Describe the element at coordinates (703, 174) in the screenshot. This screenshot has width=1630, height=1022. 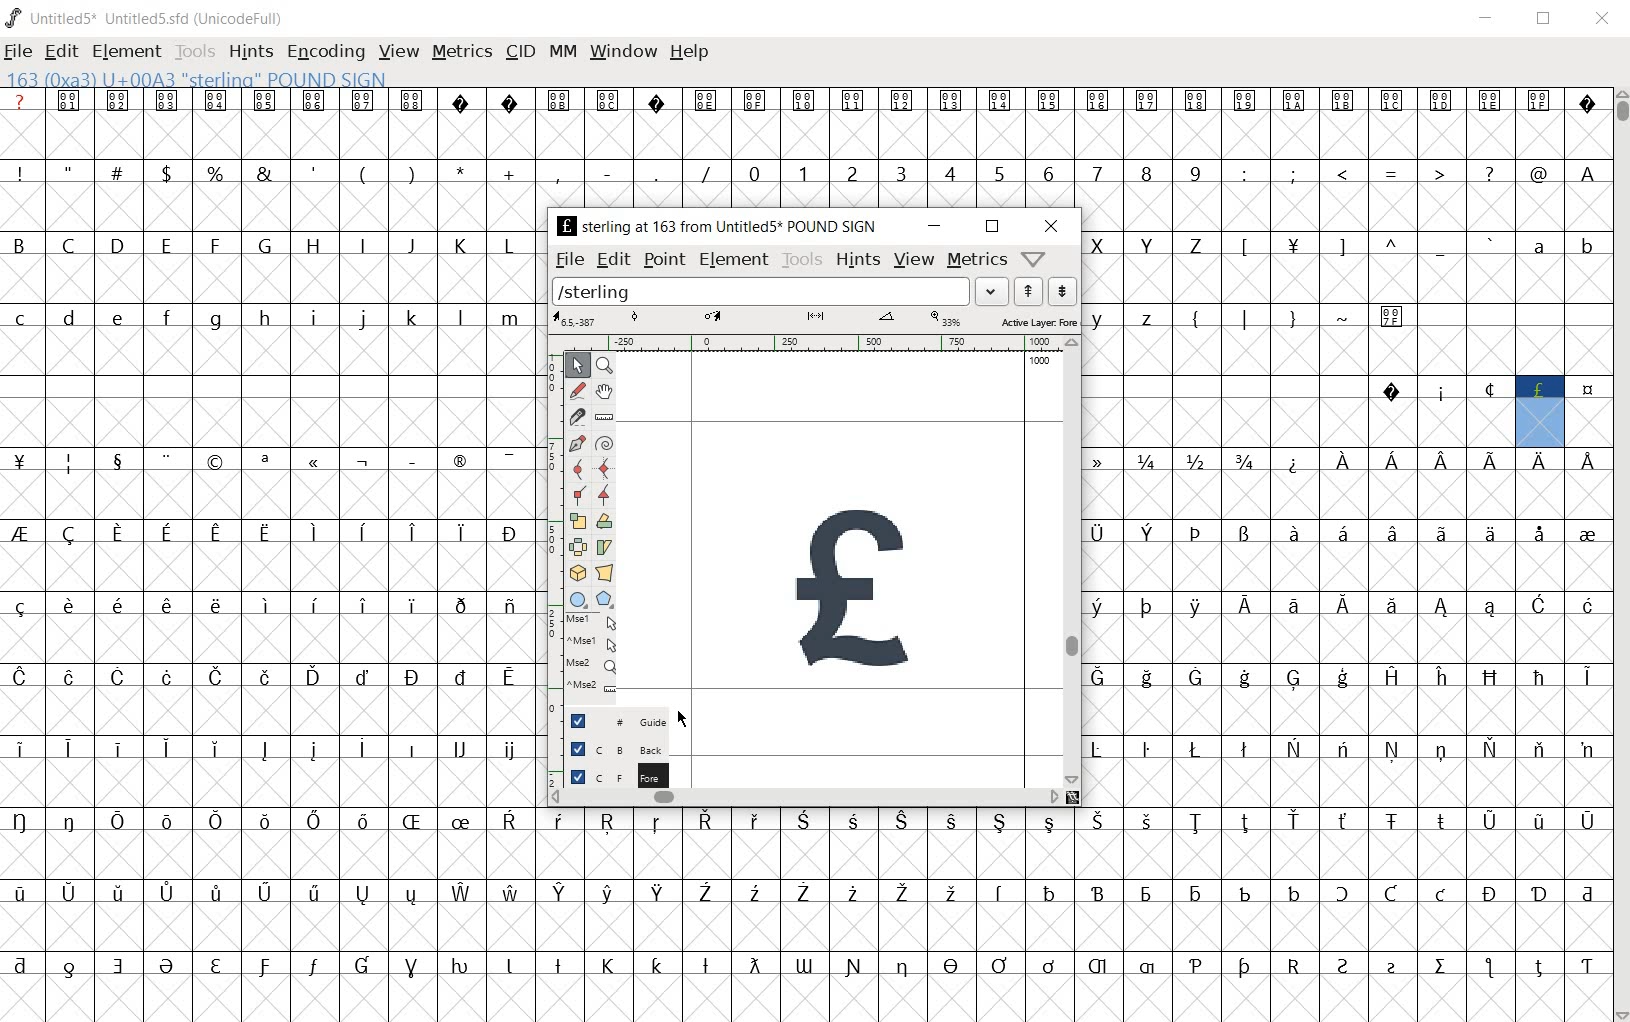
I see `/` at that location.